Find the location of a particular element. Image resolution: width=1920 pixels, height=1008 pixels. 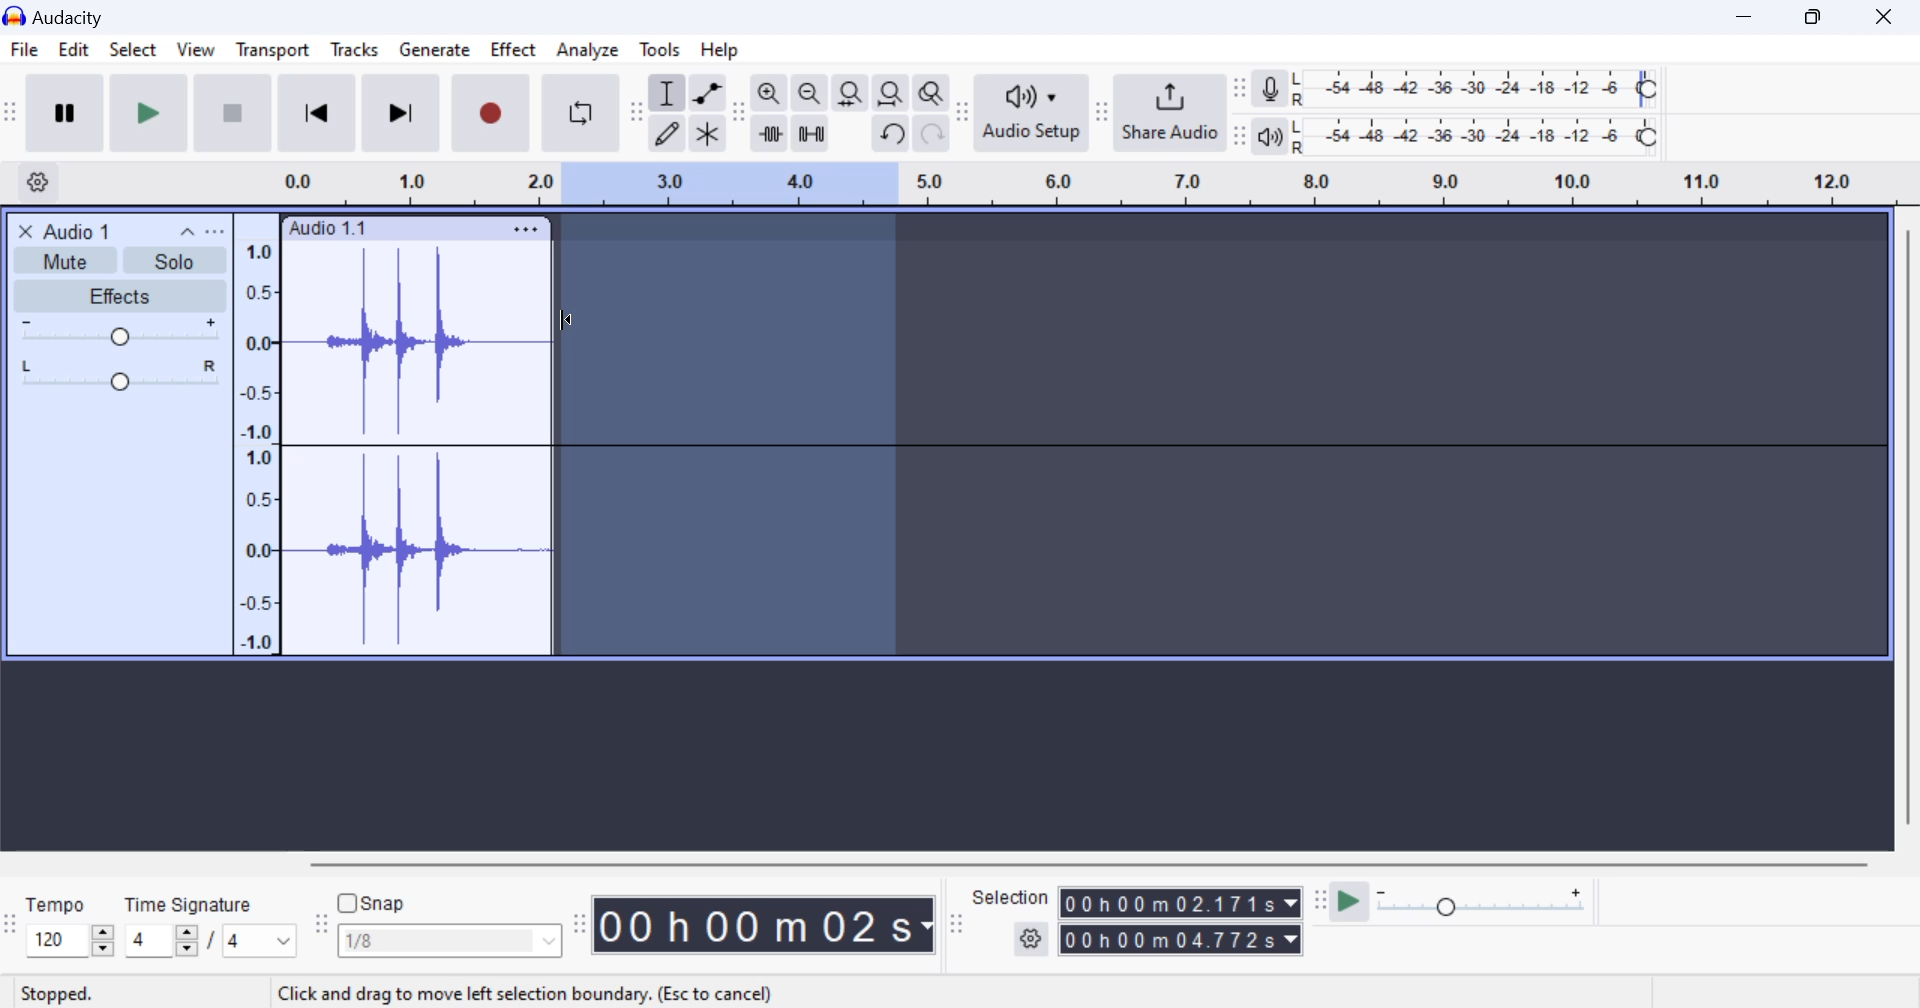

Mute is located at coordinates (68, 259).